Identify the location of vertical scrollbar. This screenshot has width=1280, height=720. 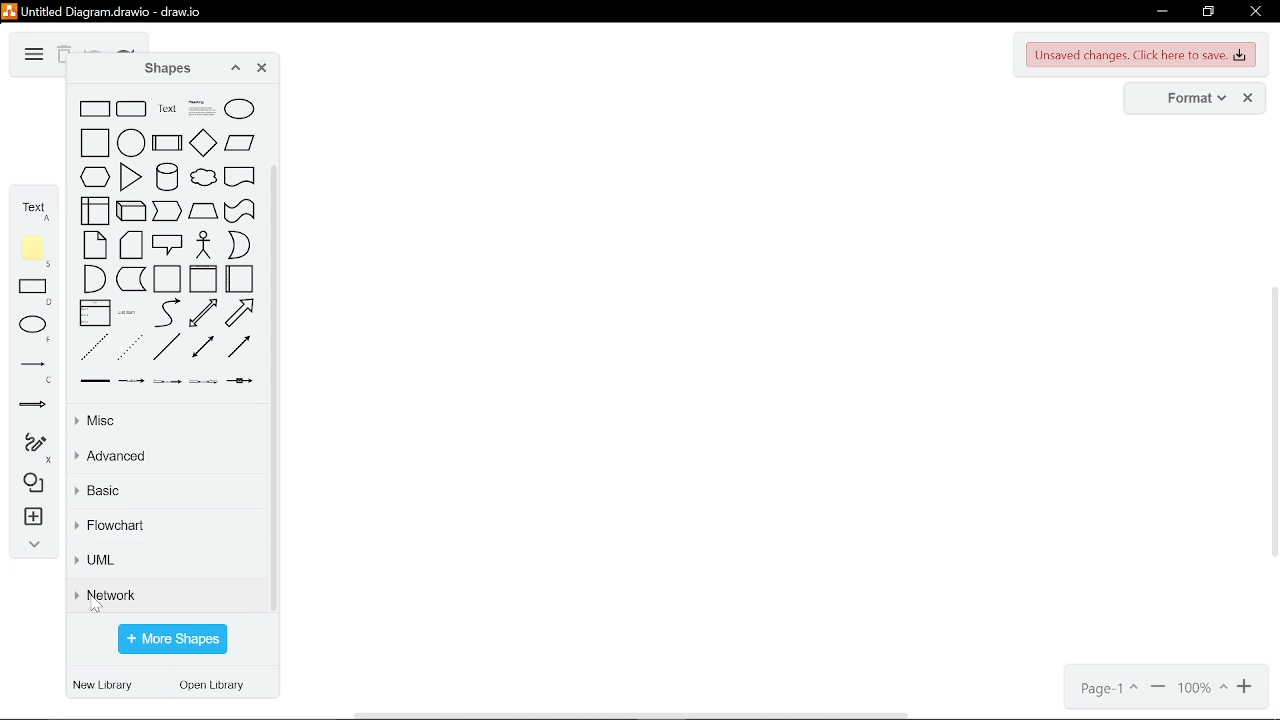
(275, 389).